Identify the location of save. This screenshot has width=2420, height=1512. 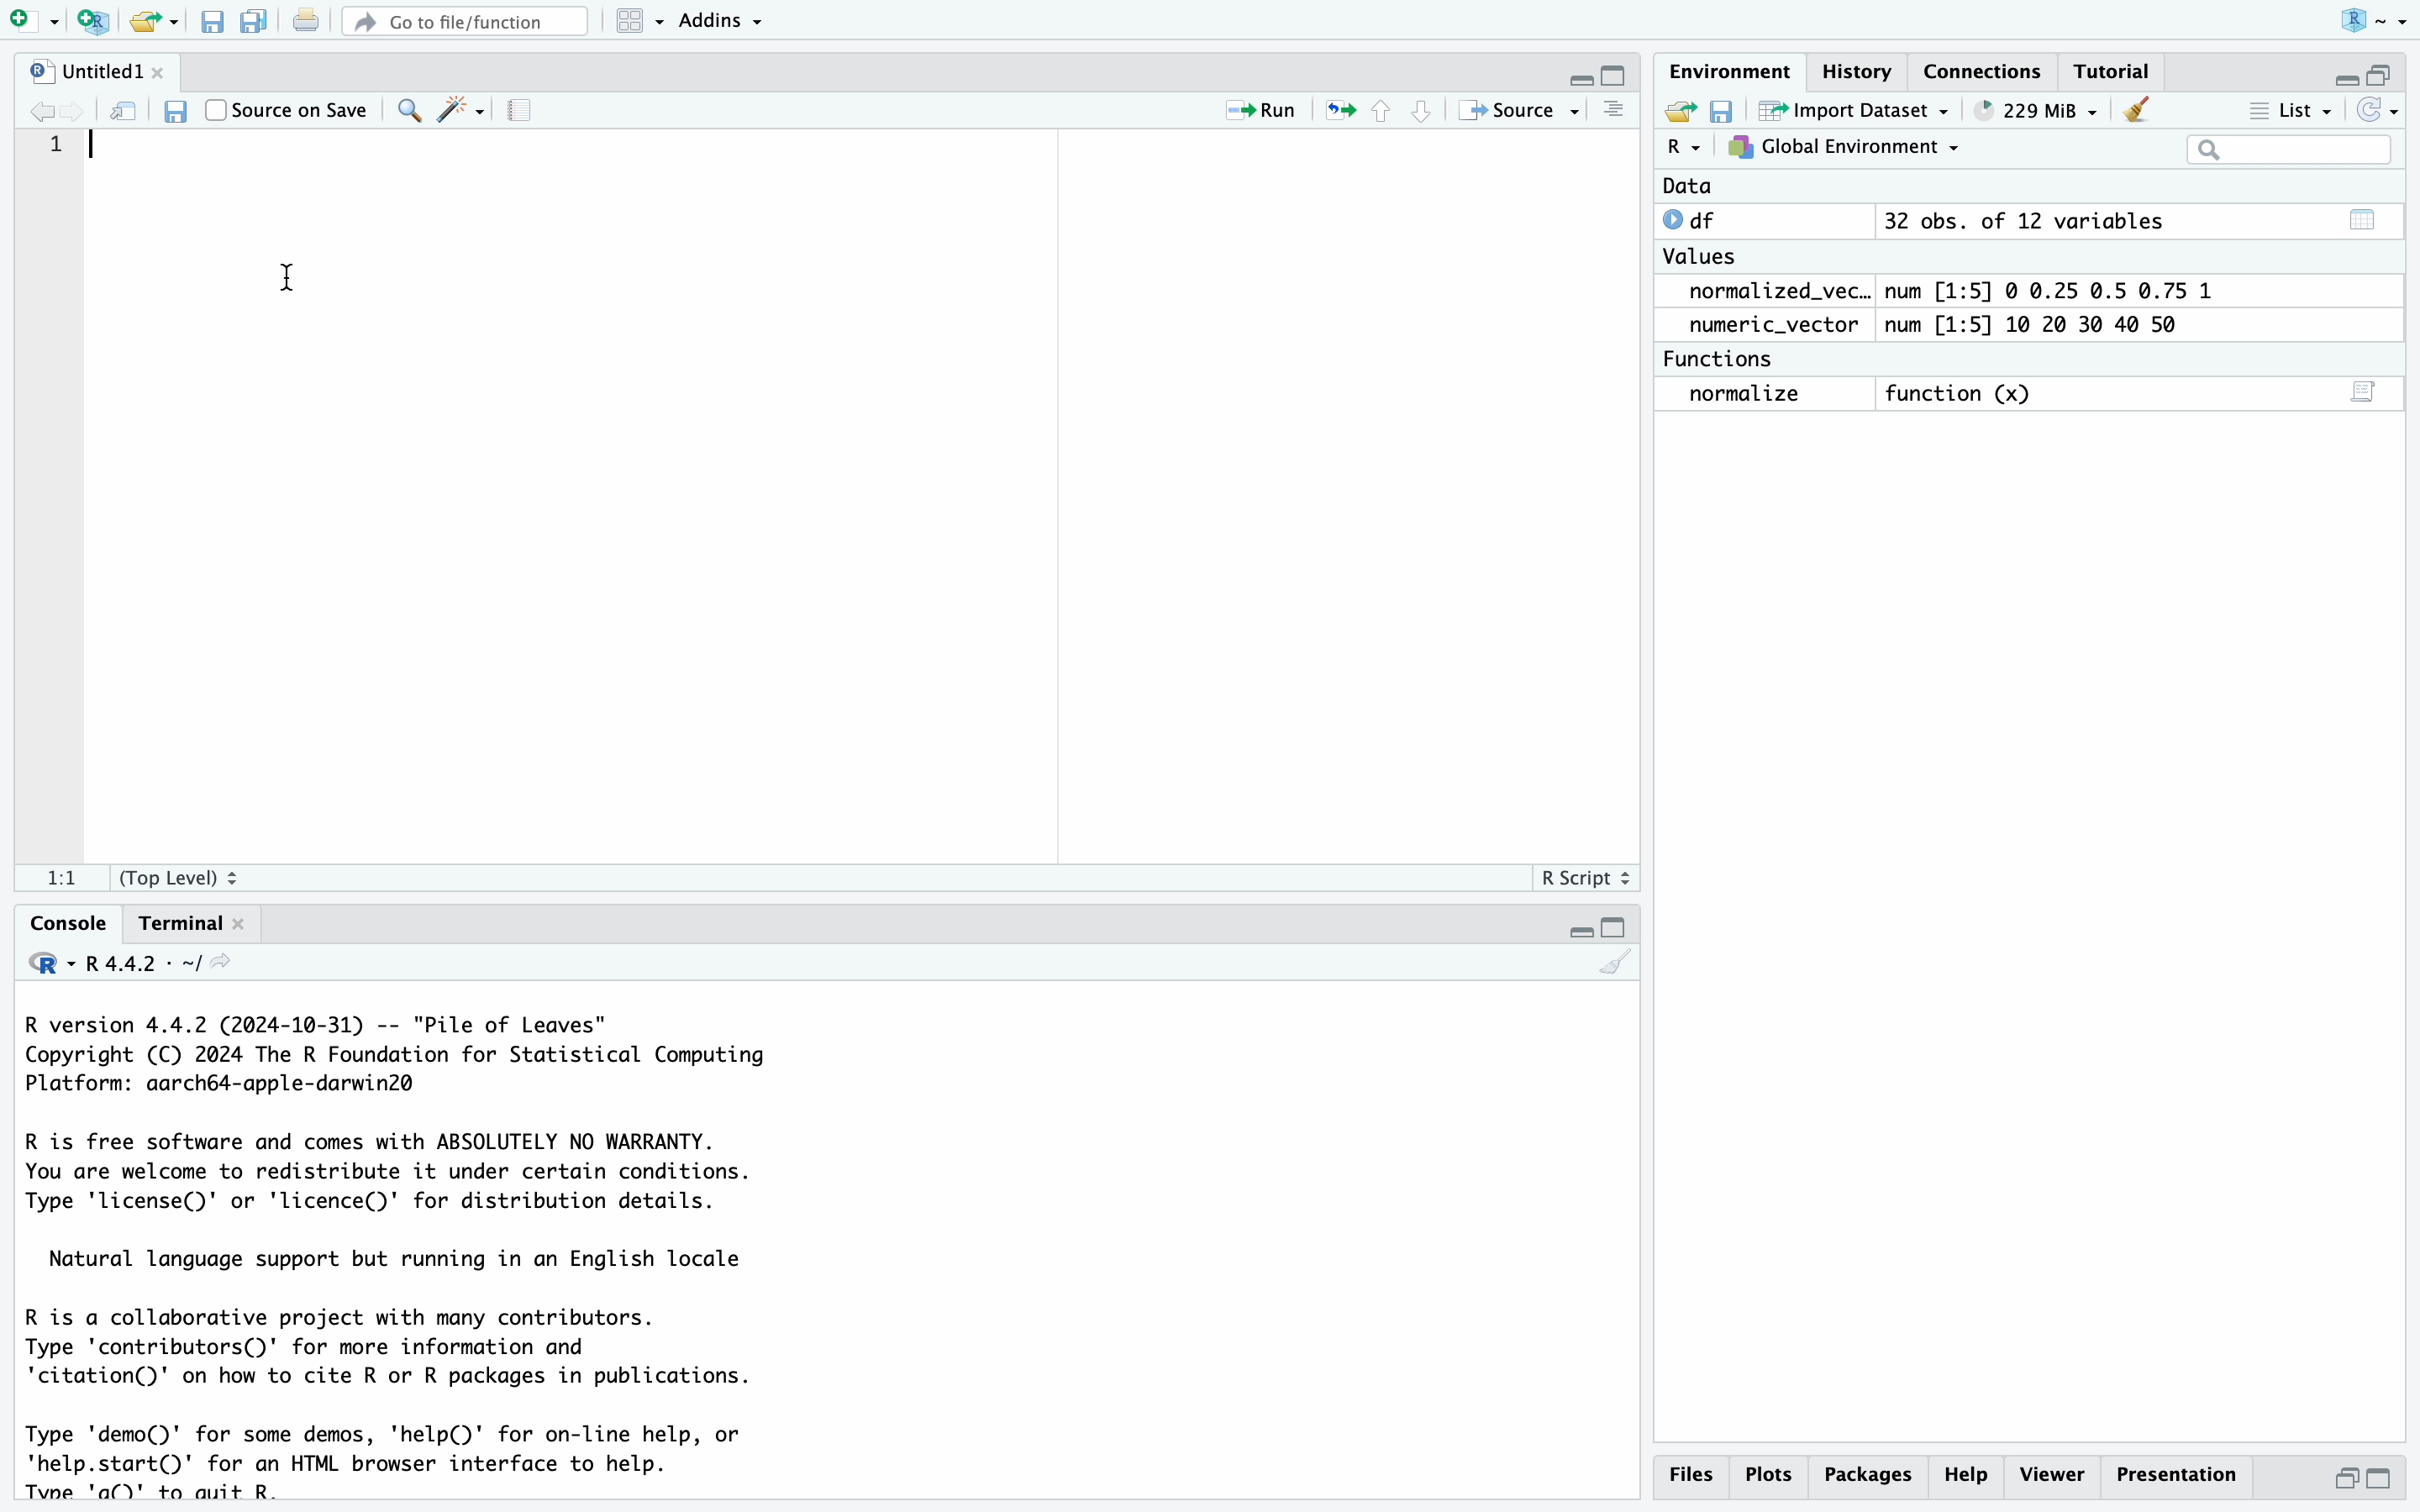
(1725, 112).